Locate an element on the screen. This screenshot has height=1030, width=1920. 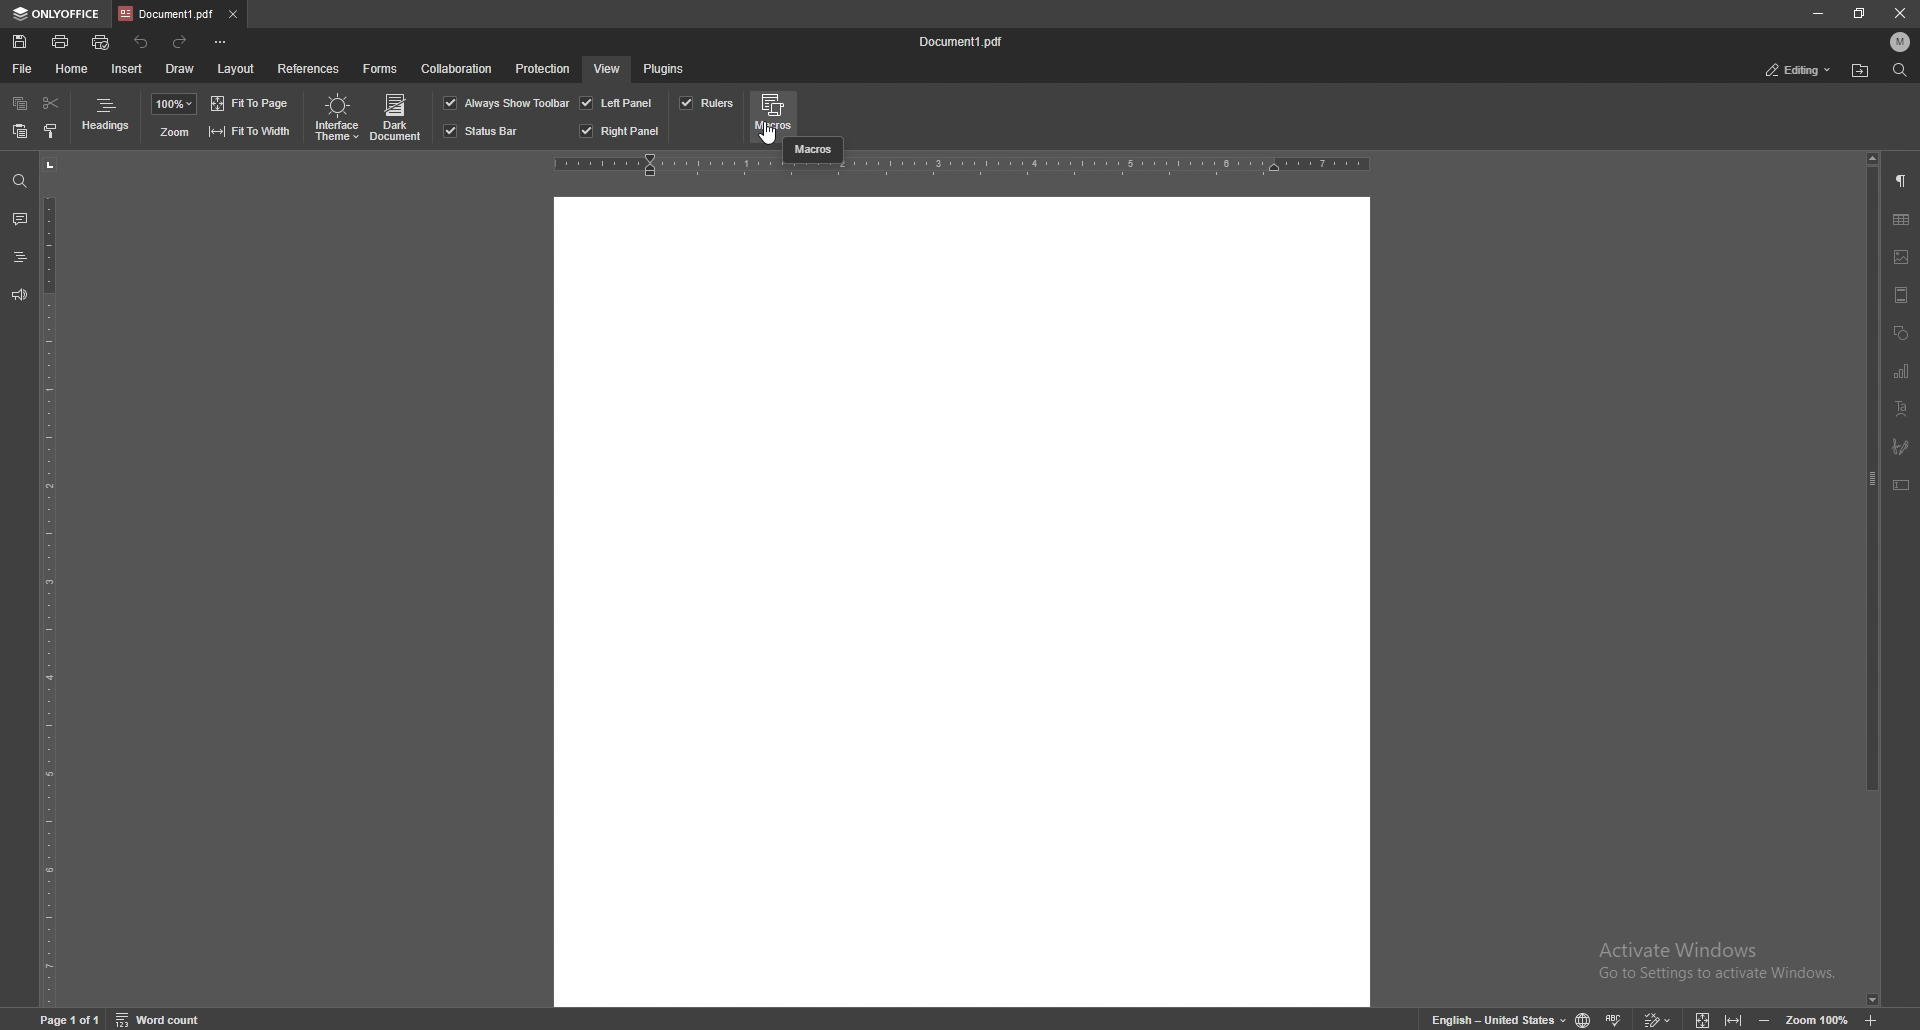
print is located at coordinates (61, 40).